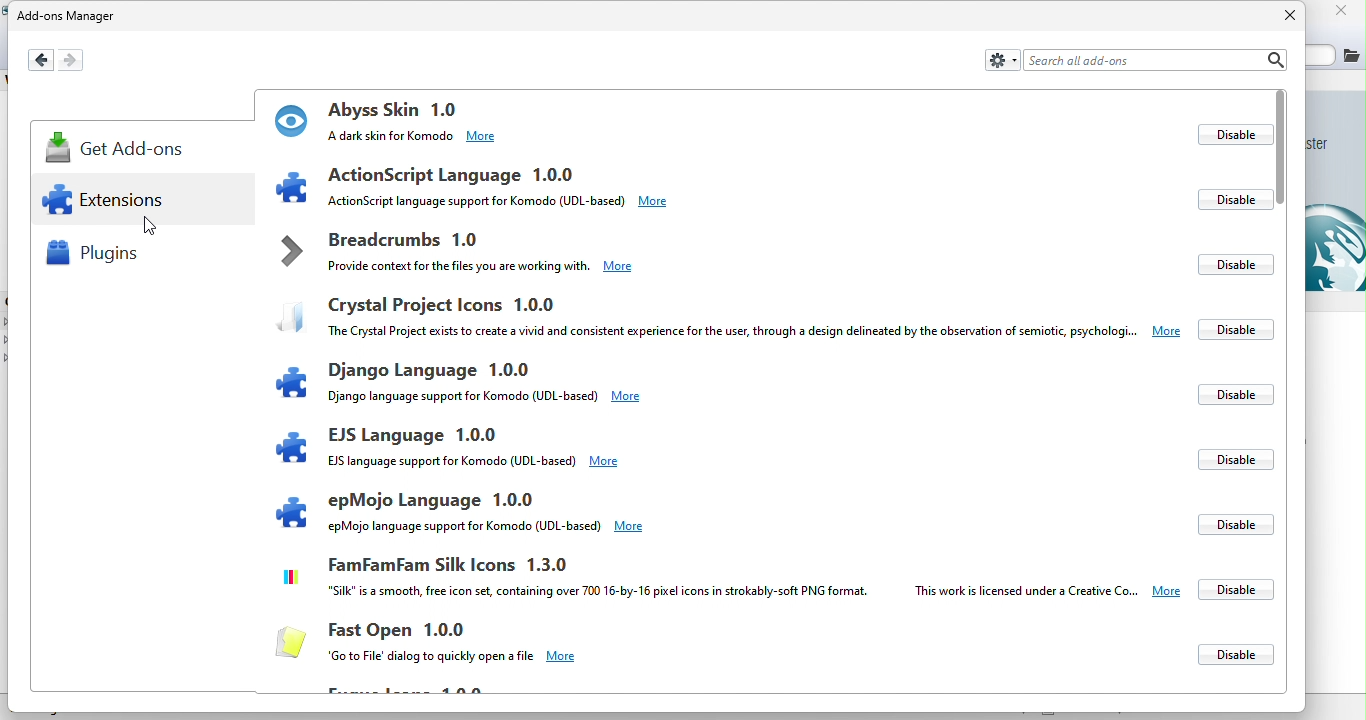 The height and width of the screenshot is (720, 1366). What do you see at coordinates (1229, 135) in the screenshot?
I see `disable` at bounding box center [1229, 135].